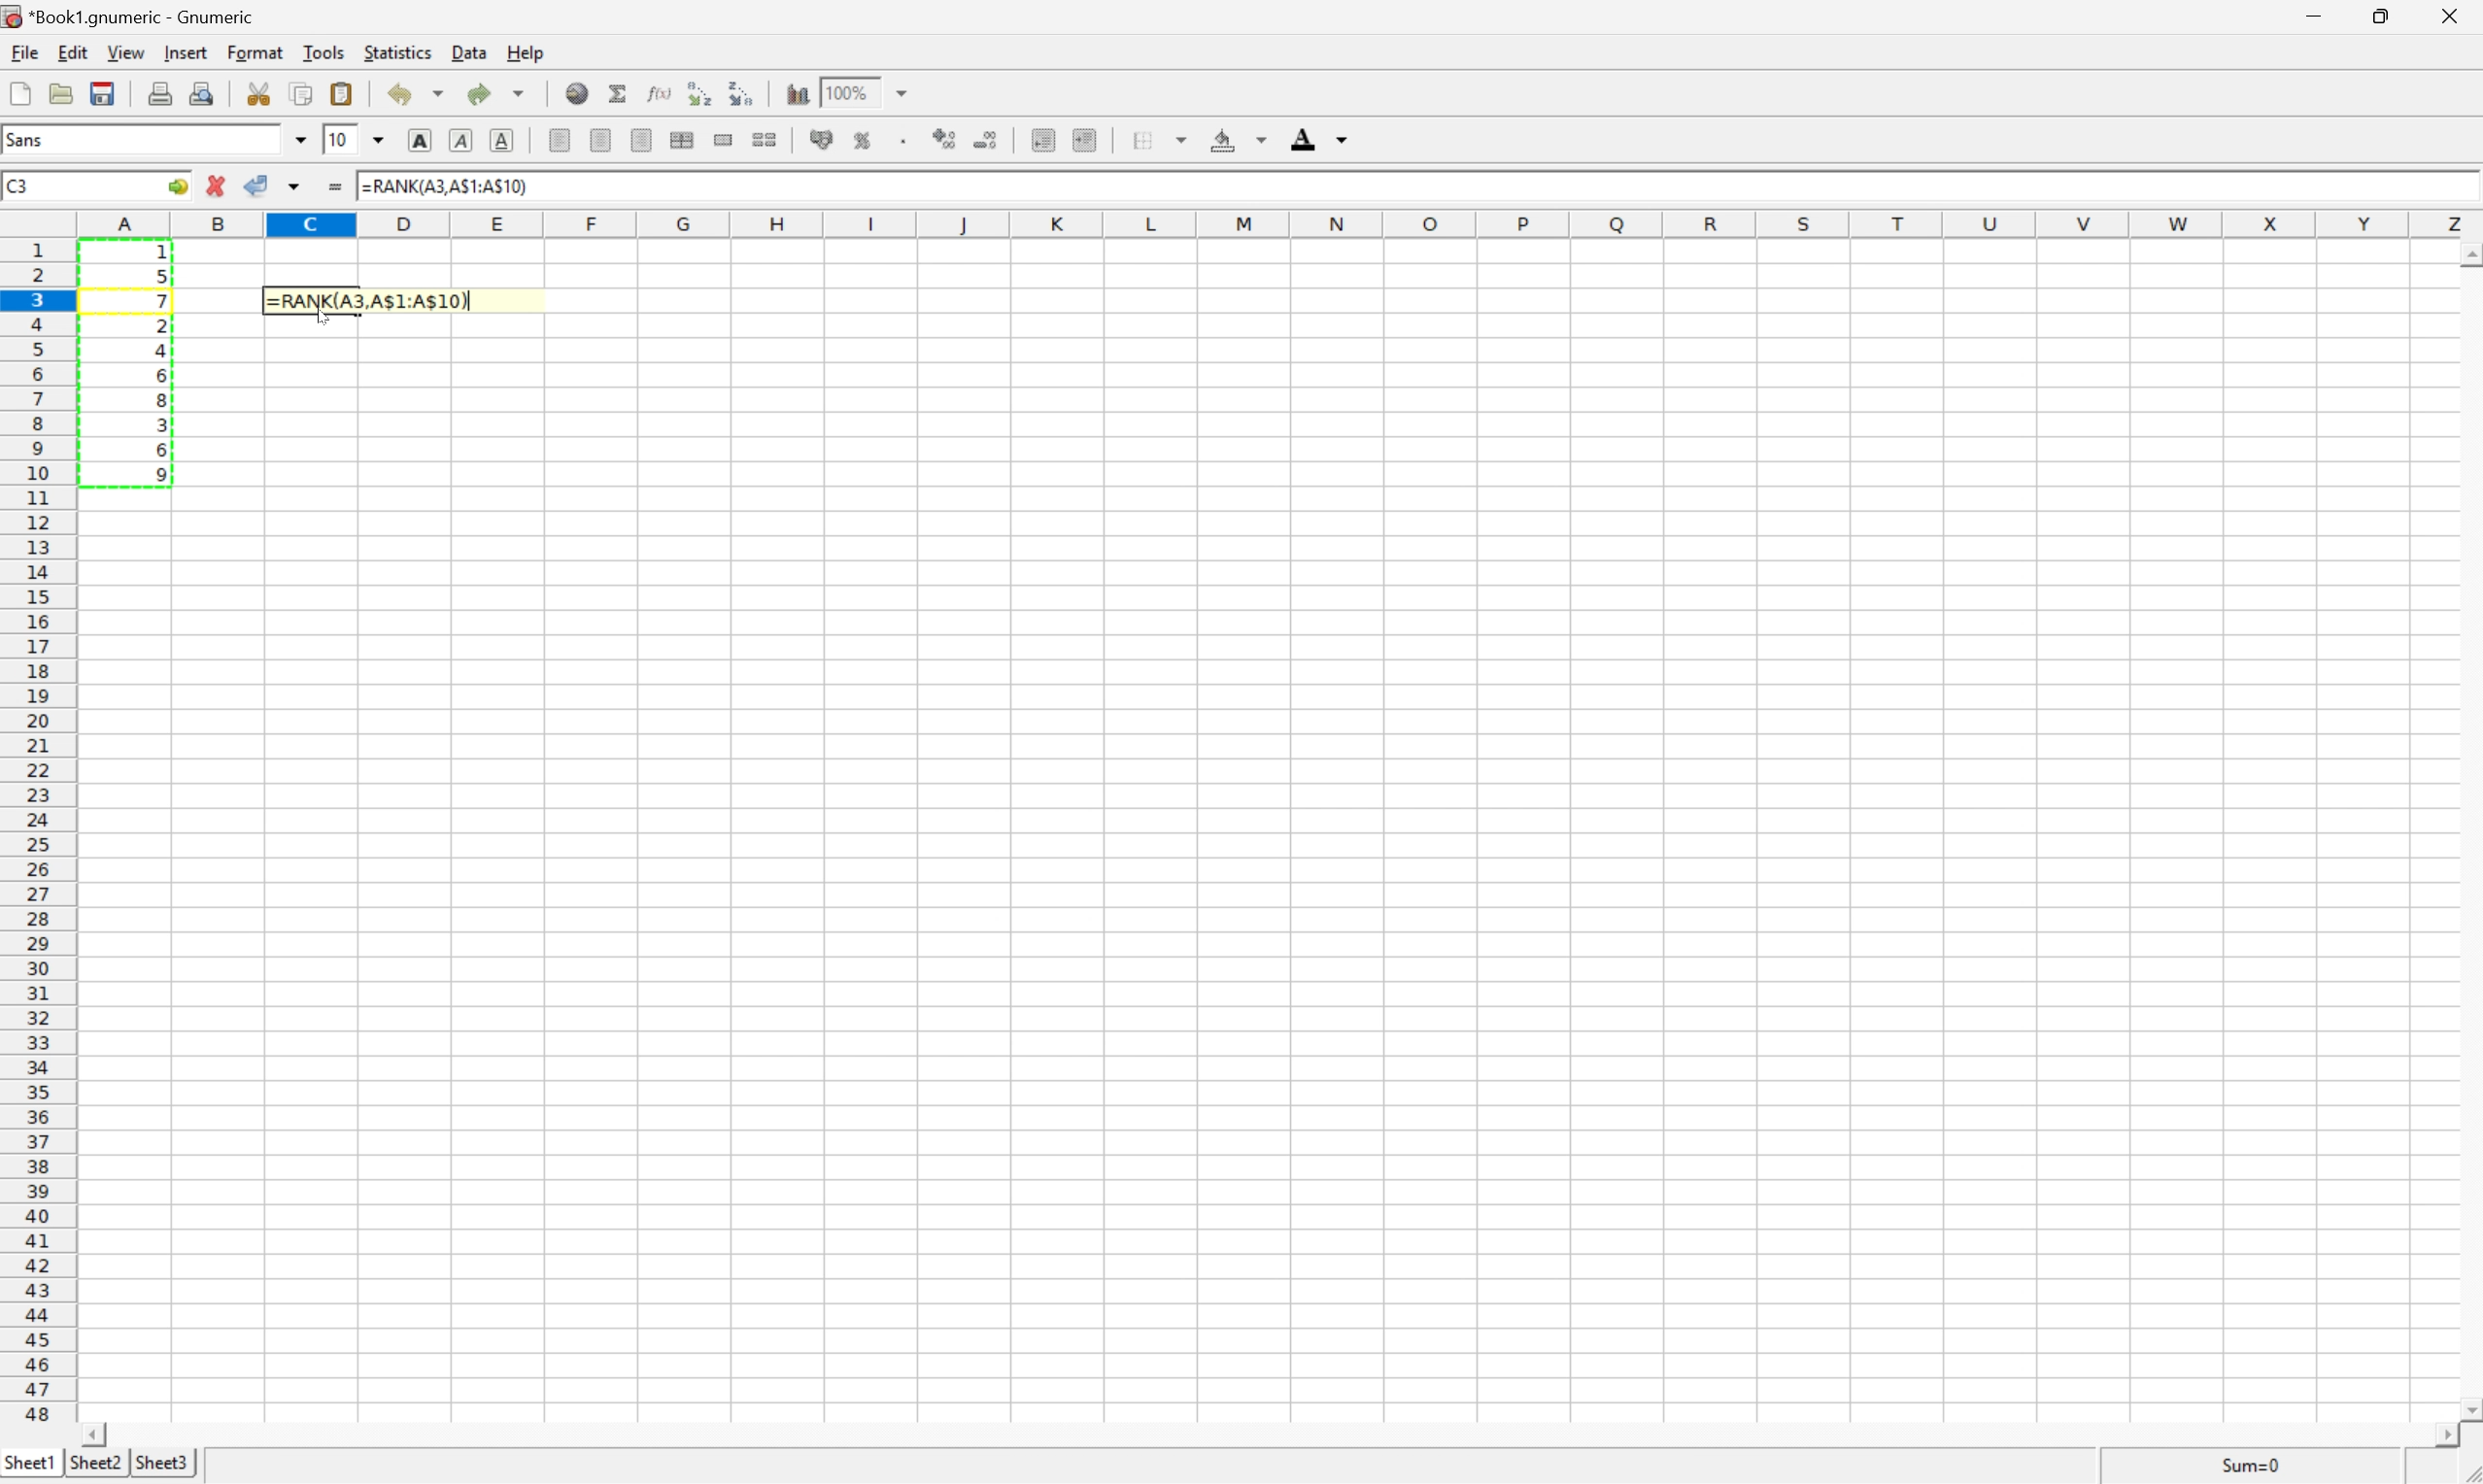  I want to click on C3, so click(30, 184).